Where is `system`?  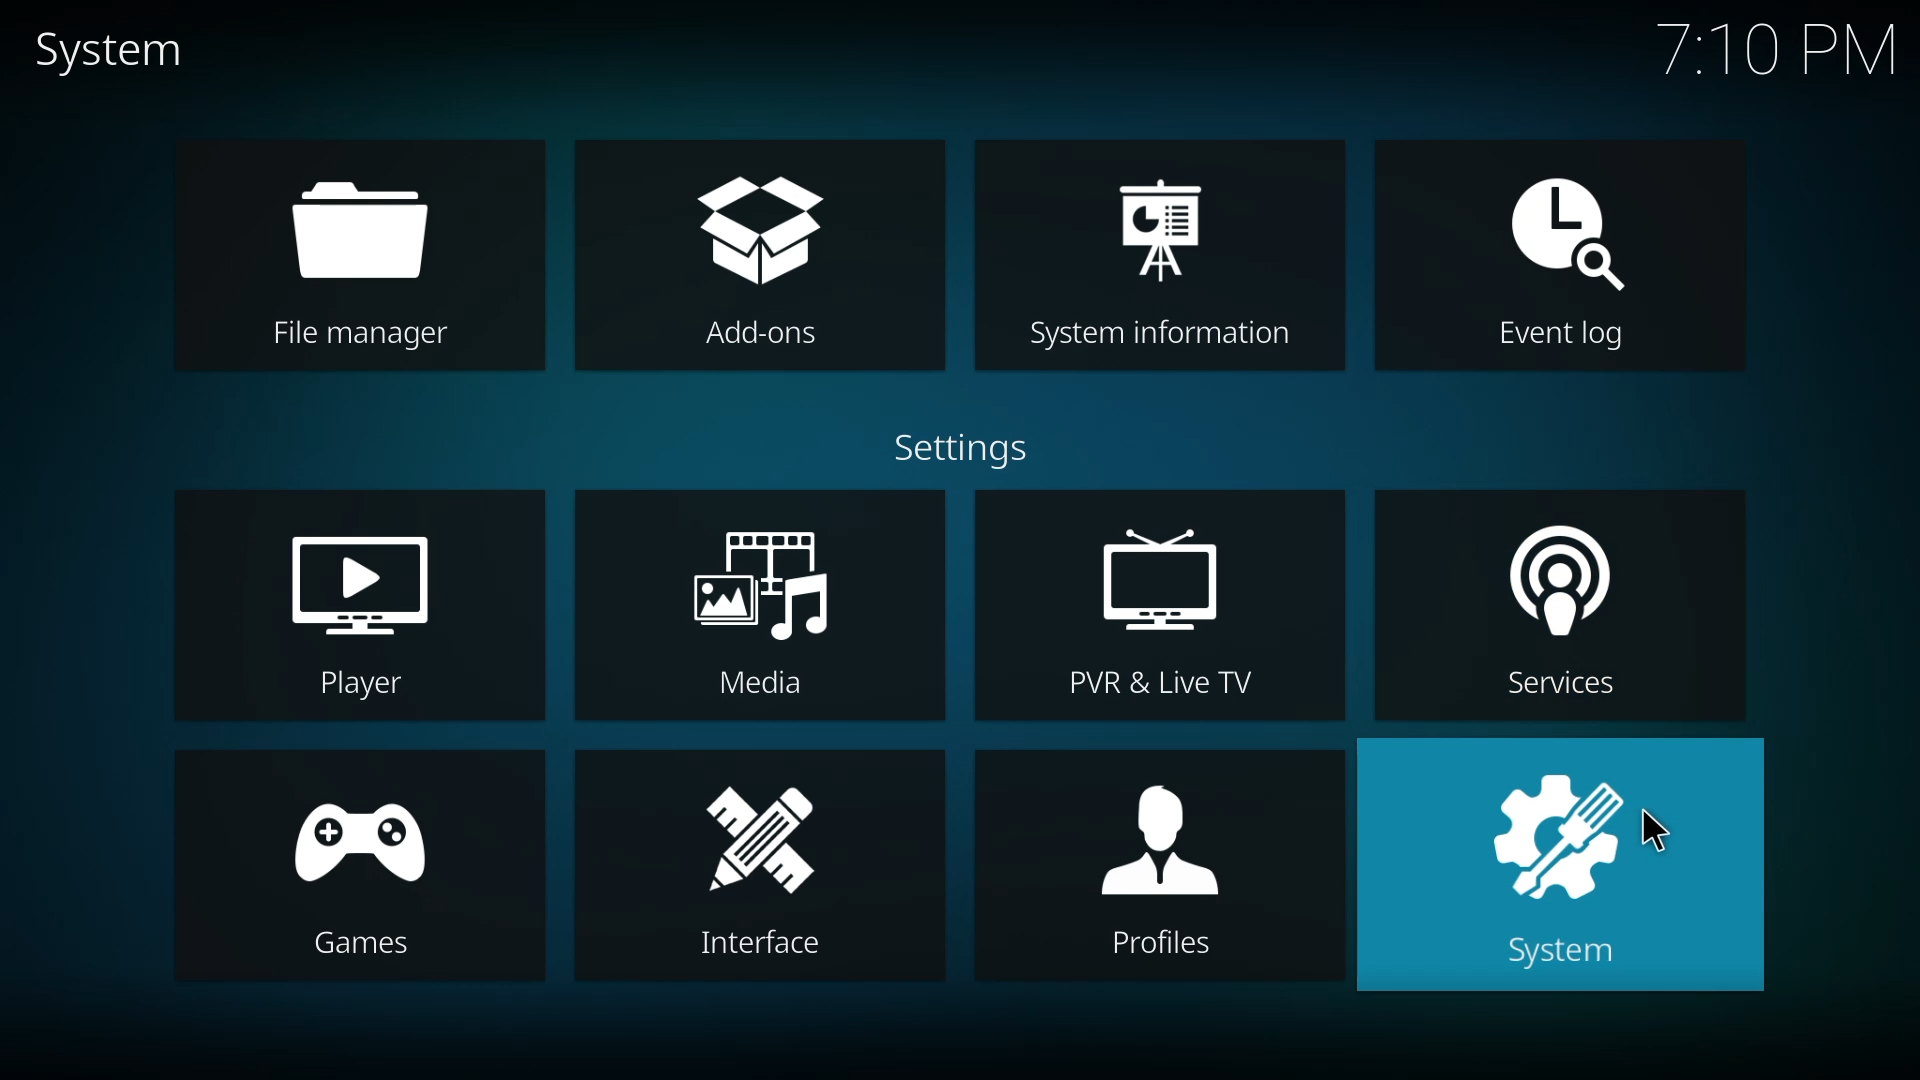
system is located at coordinates (1564, 866).